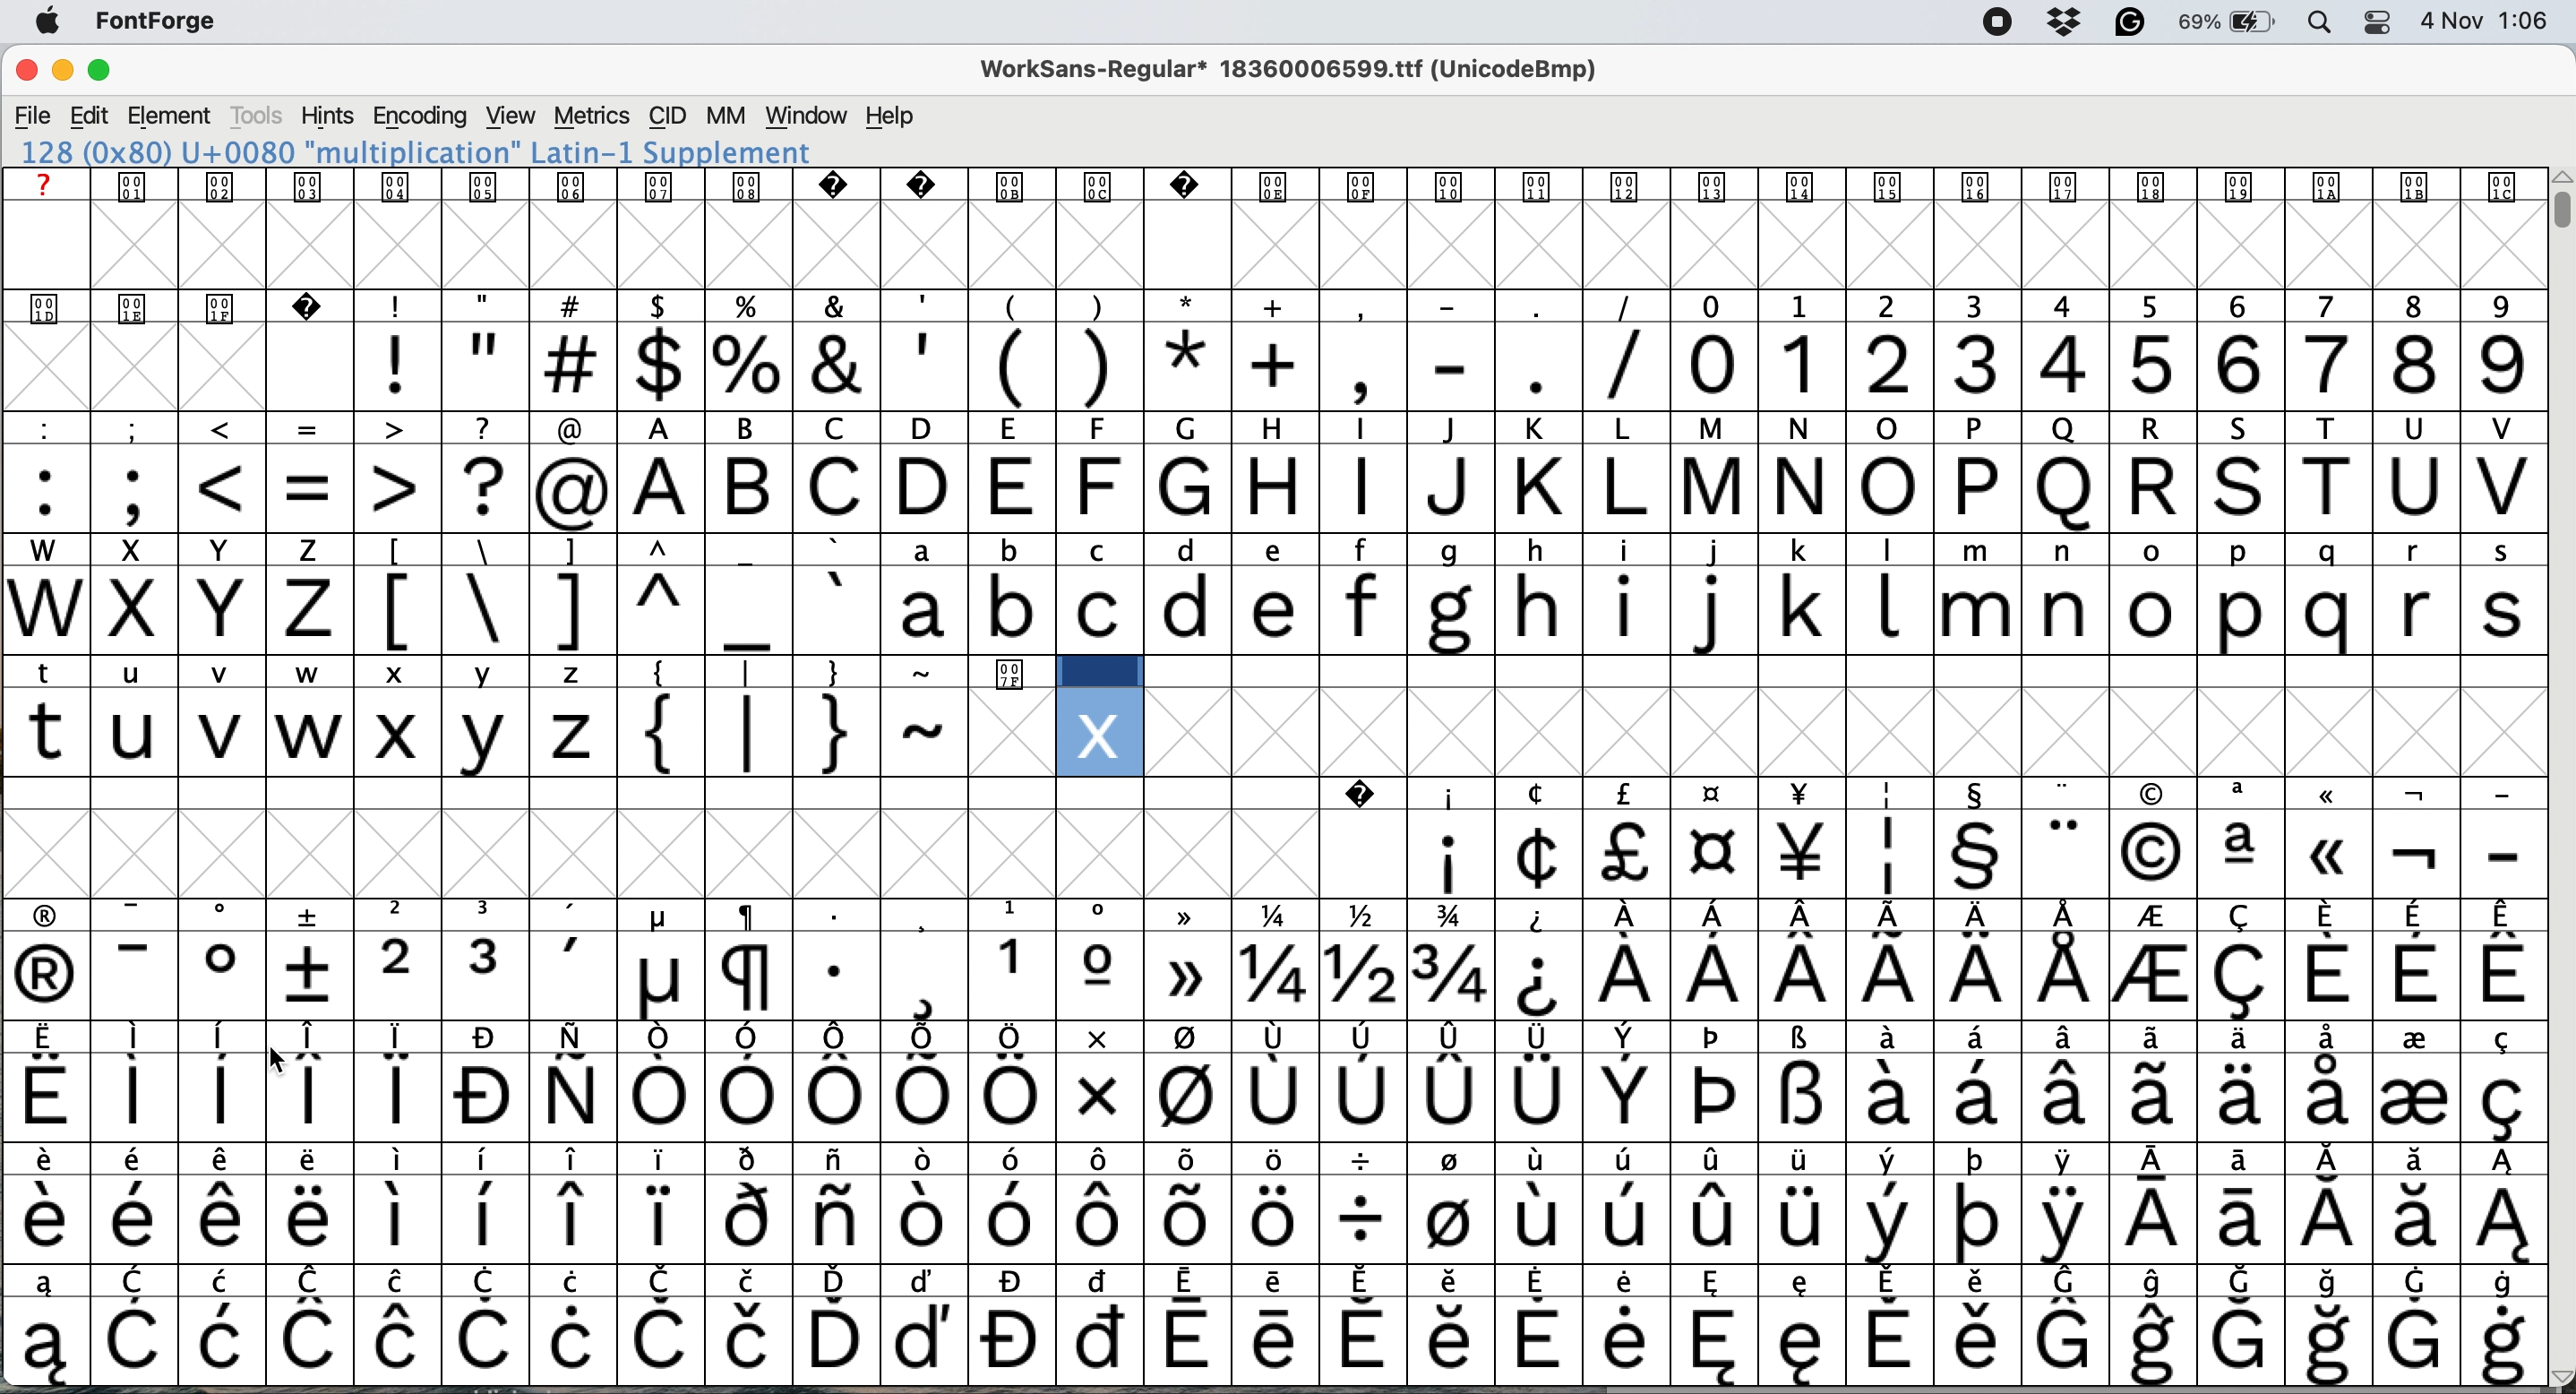 This screenshot has height=1394, width=2576. I want to click on v z: lower case letters, so click(533, 733).